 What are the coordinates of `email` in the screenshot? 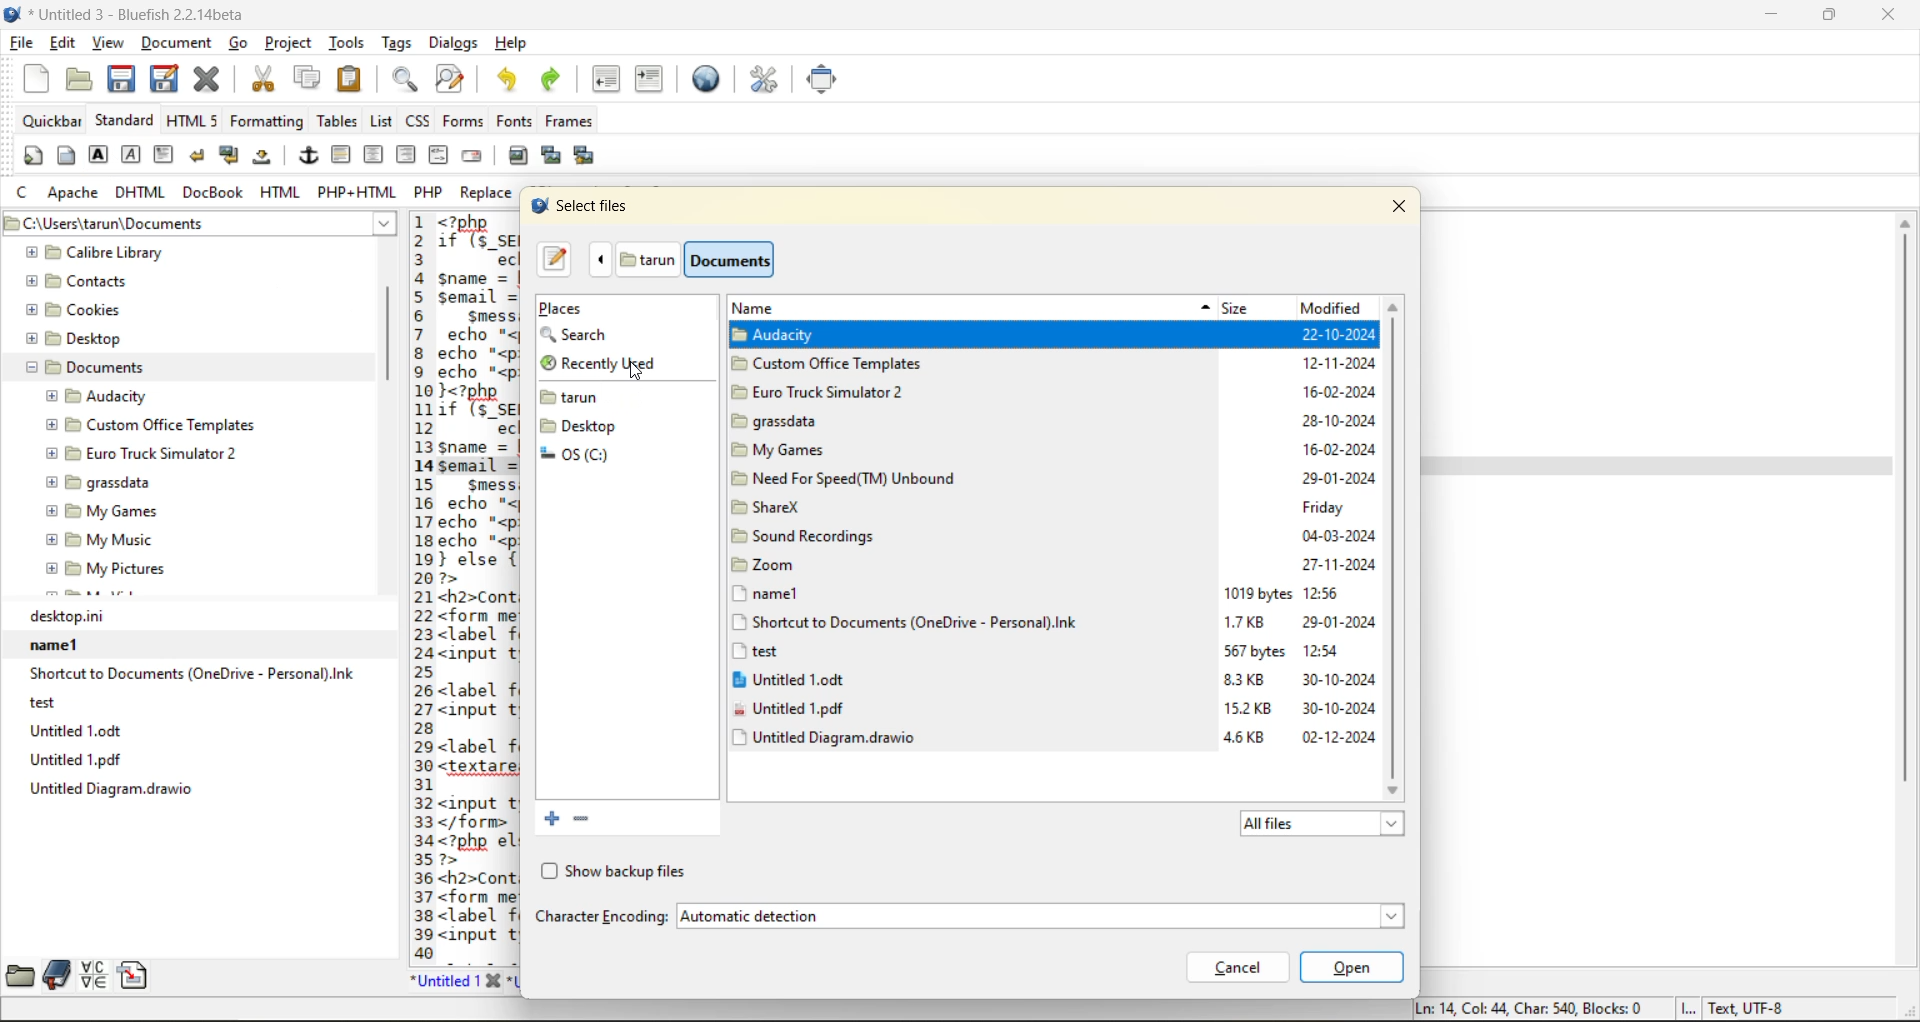 It's located at (475, 155).